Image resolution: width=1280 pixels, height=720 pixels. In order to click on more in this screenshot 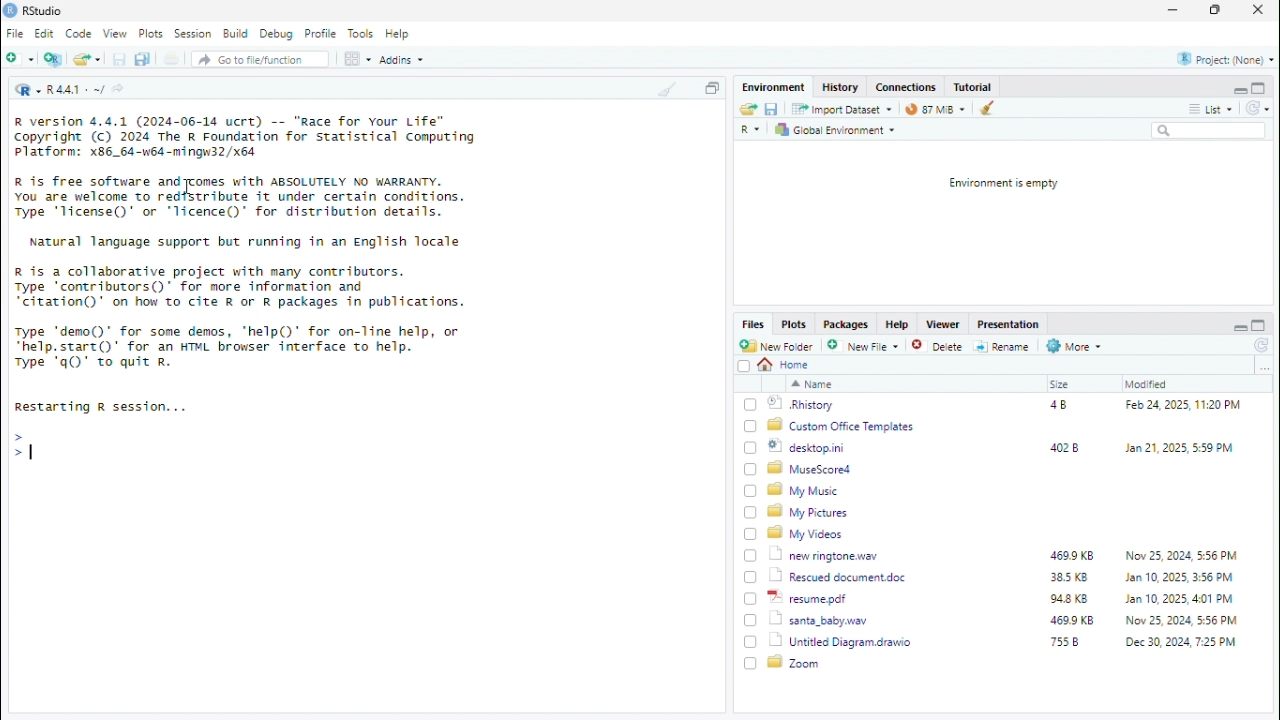, I will do `click(1195, 109)`.